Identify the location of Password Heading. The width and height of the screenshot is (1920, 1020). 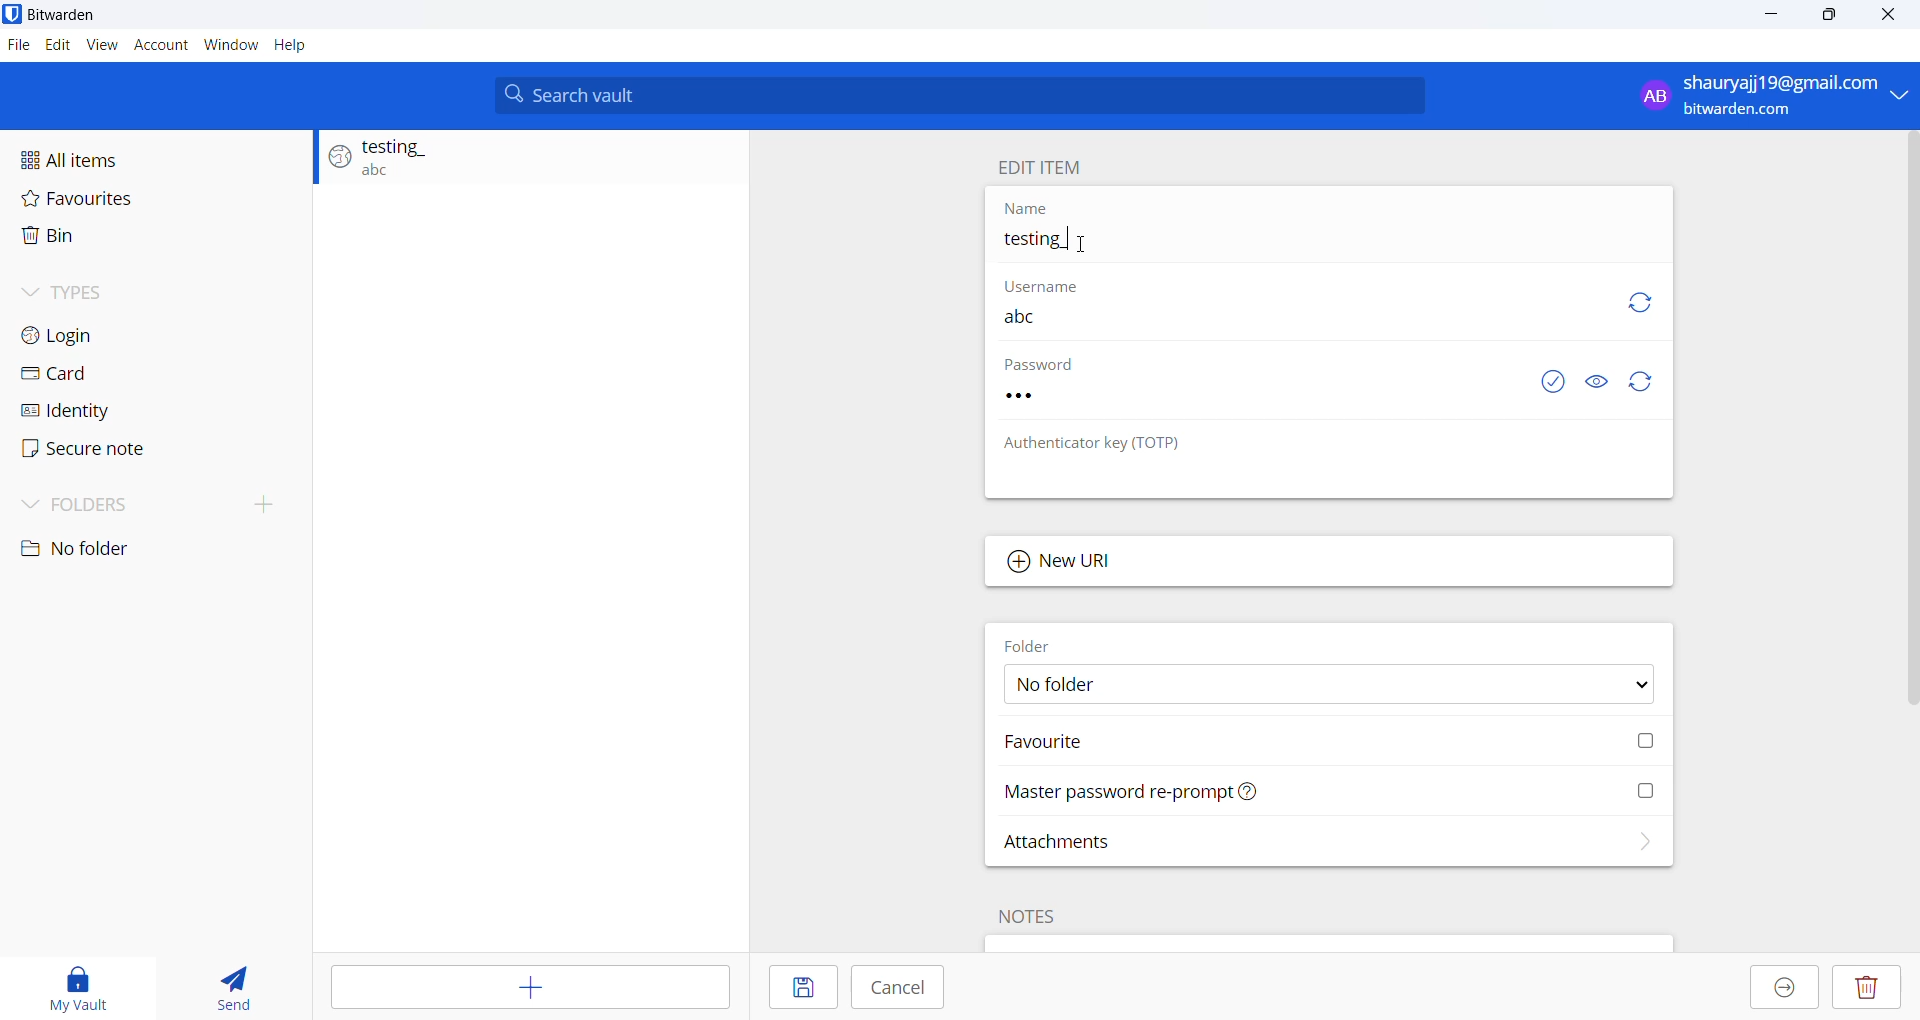
(1041, 367).